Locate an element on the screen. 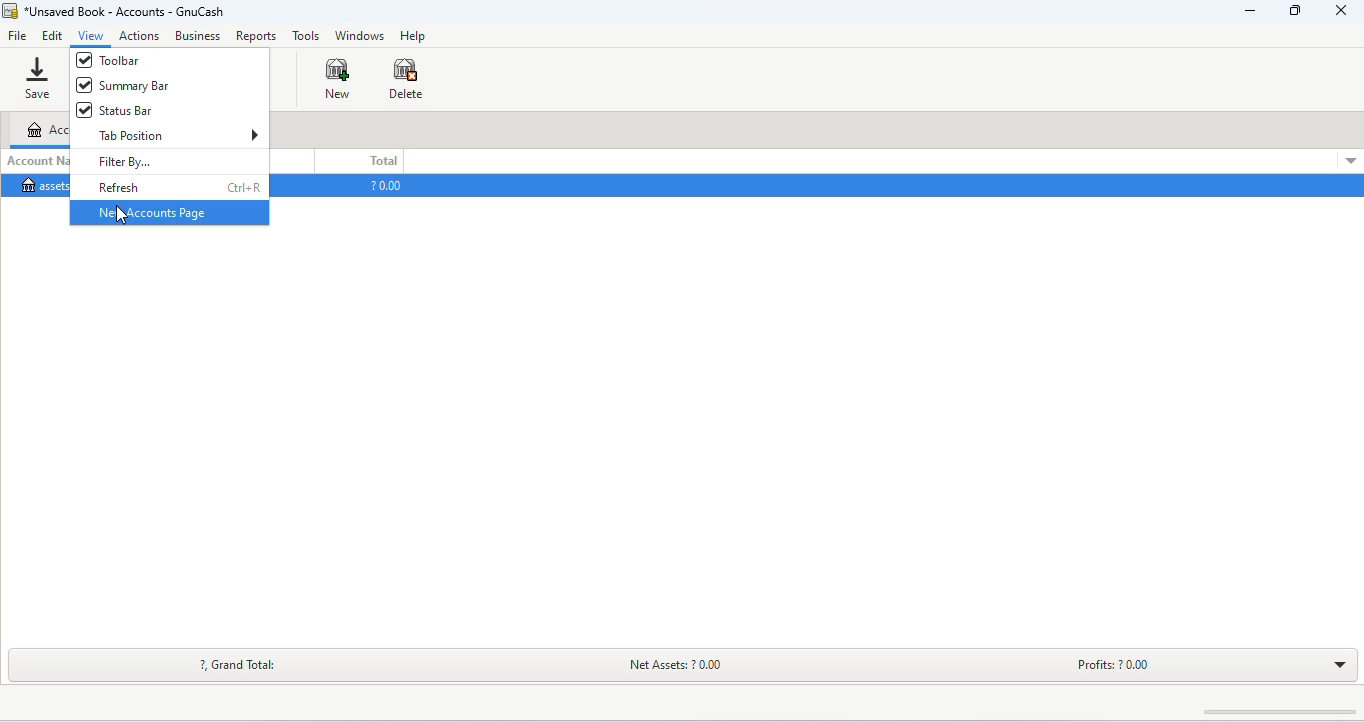 Image resolution: width=1364 pixels, height=722 pixels. reports is located at coordinates (257, 37).